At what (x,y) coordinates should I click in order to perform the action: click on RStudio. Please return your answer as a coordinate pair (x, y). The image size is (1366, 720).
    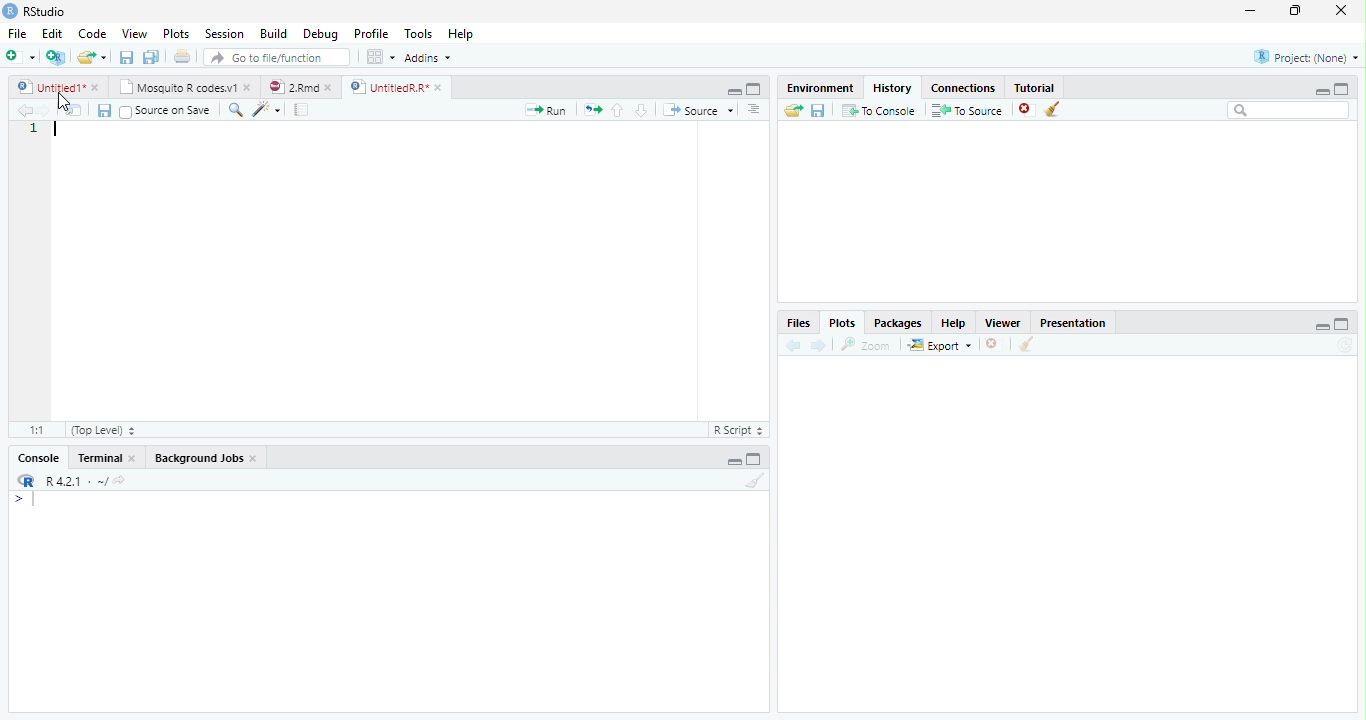
    Looking at the image, I should click on (35, 12).